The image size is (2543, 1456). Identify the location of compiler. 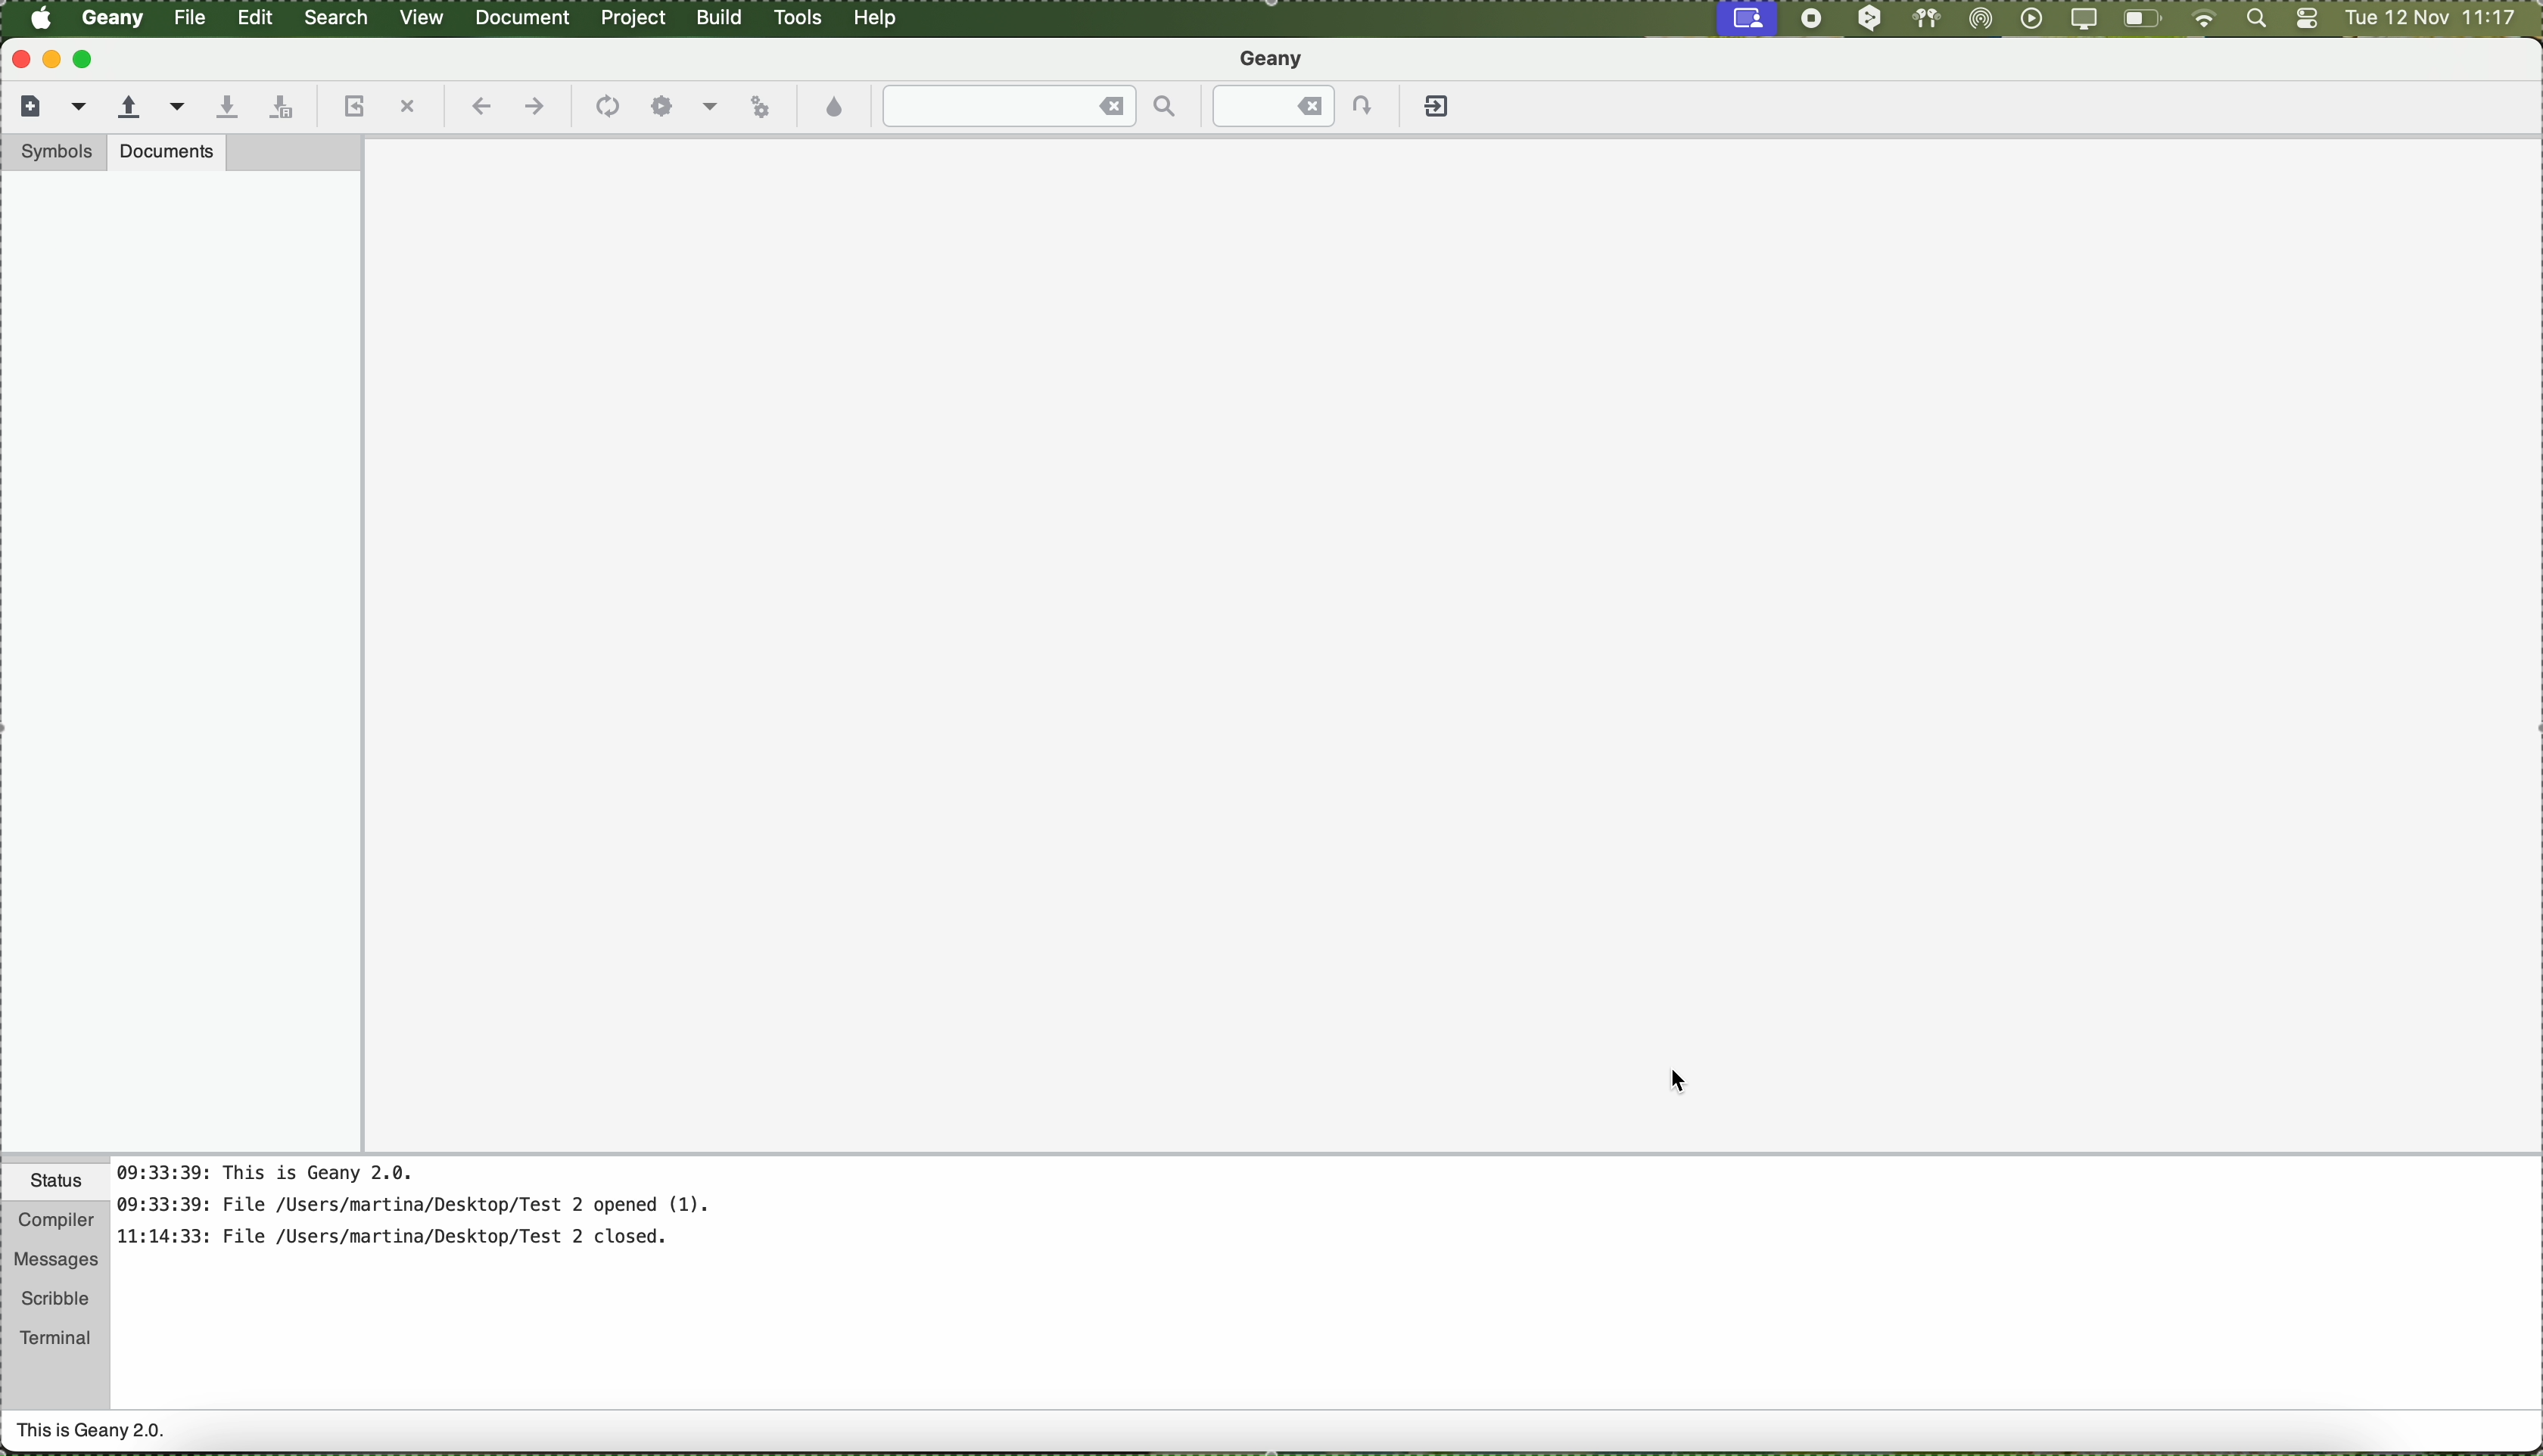
(54, 1222).